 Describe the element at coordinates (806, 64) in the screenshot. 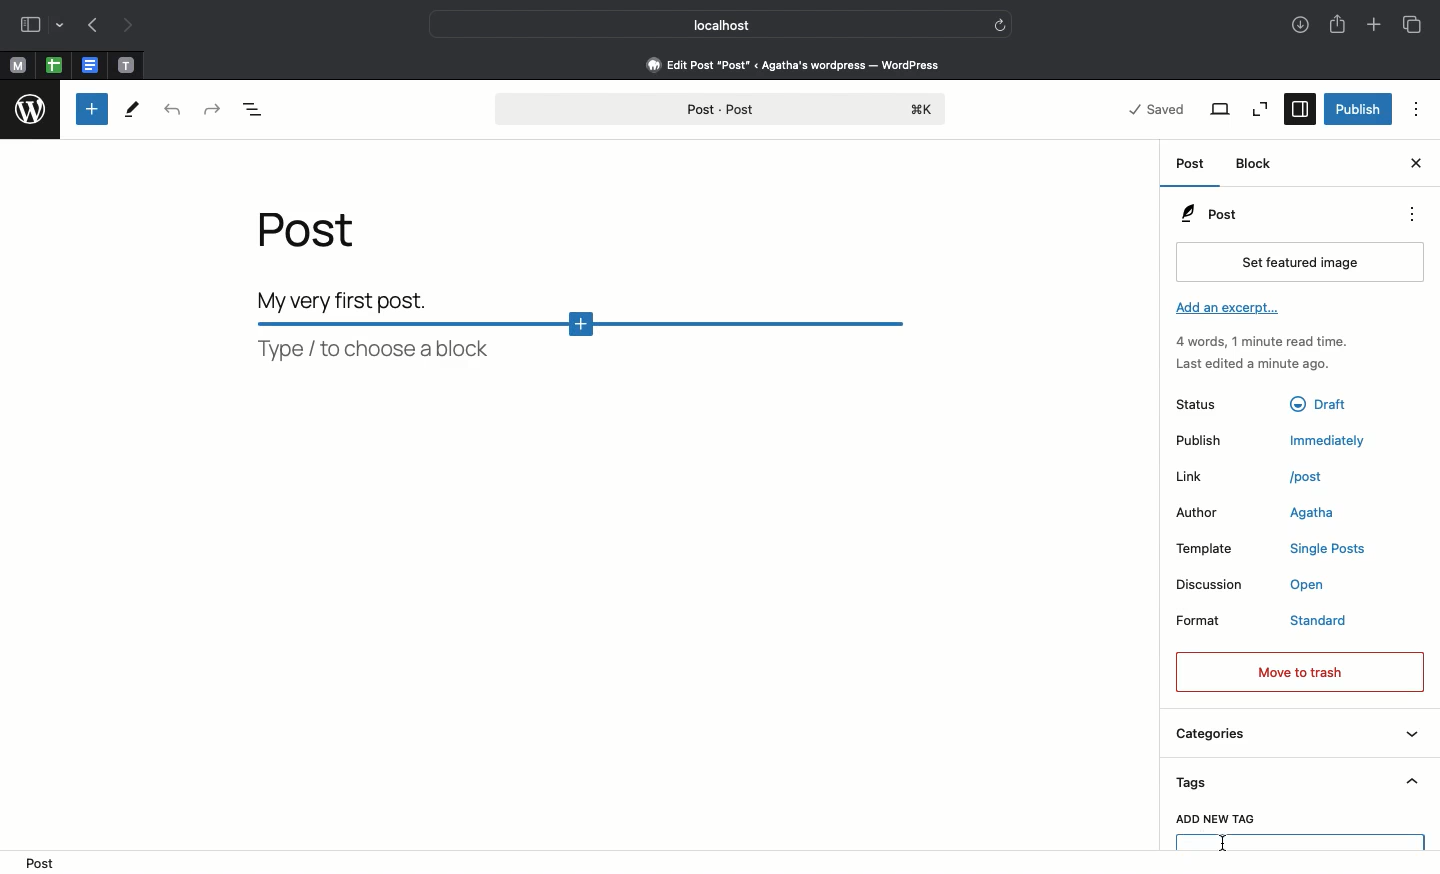

I see `Edit post` at that location.